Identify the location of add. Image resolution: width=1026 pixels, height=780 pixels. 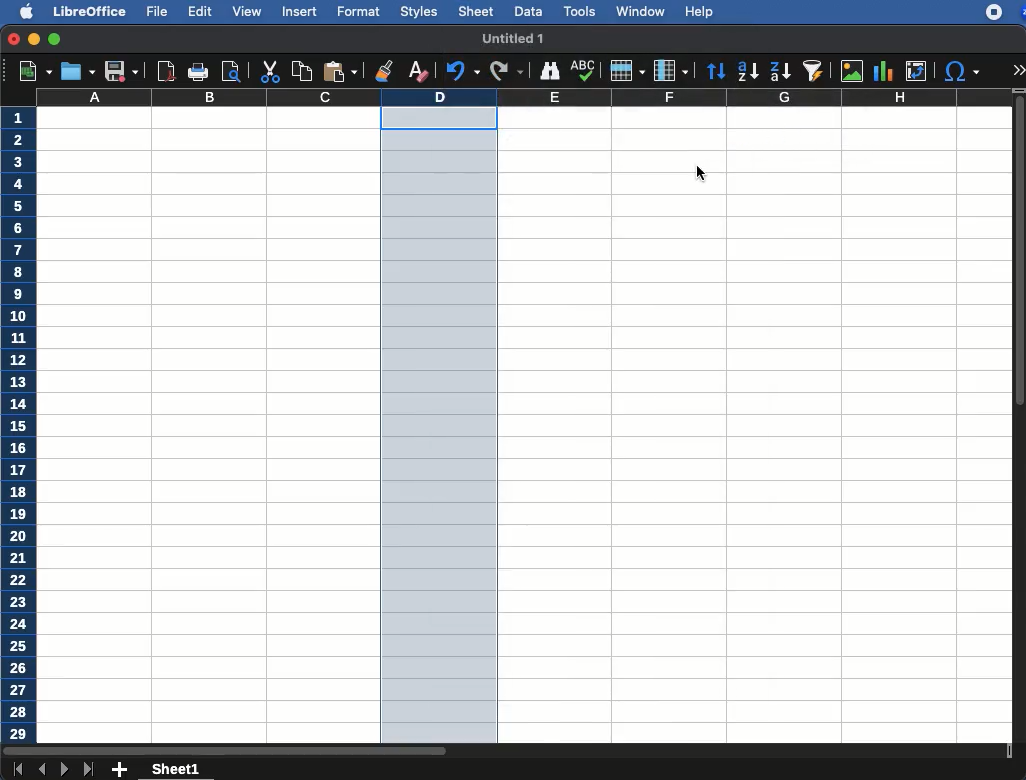
(120, 770).